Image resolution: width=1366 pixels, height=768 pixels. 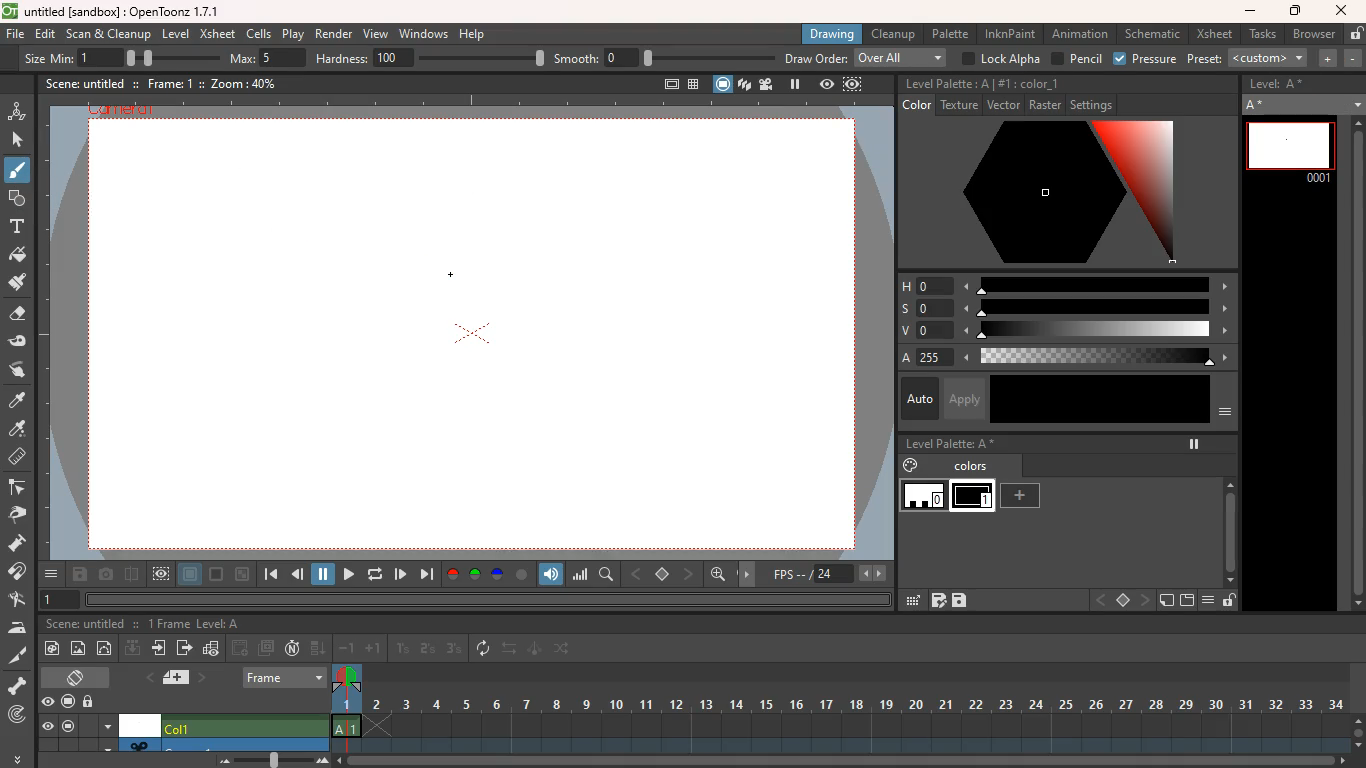 What do you see at coordinates (423, 34) in the screenshot?
I see `windows` at bounding box center [423, 34].